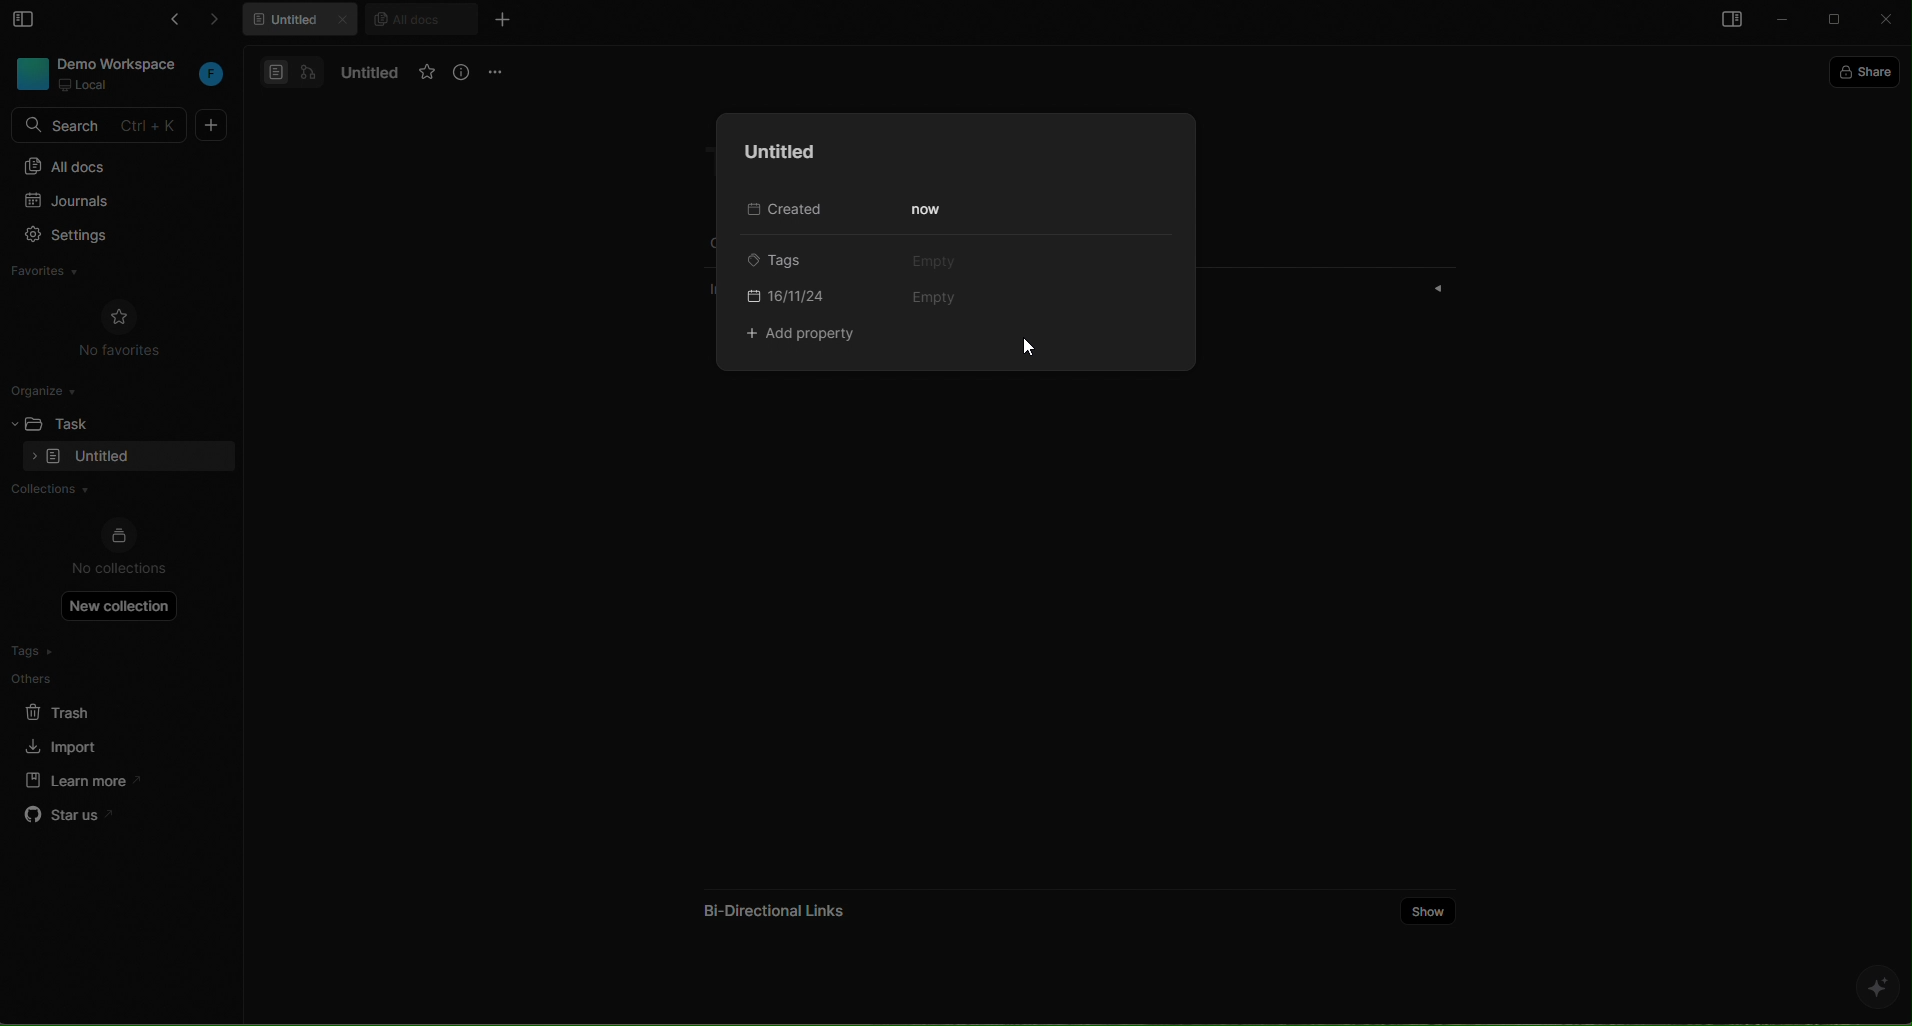 Image resolution: width=1912 pixels, height=1026 pixels. What do you see at coordinates (212, 76) in the screenshot?
I see `workspace initial` at bounding box center [212, 76].